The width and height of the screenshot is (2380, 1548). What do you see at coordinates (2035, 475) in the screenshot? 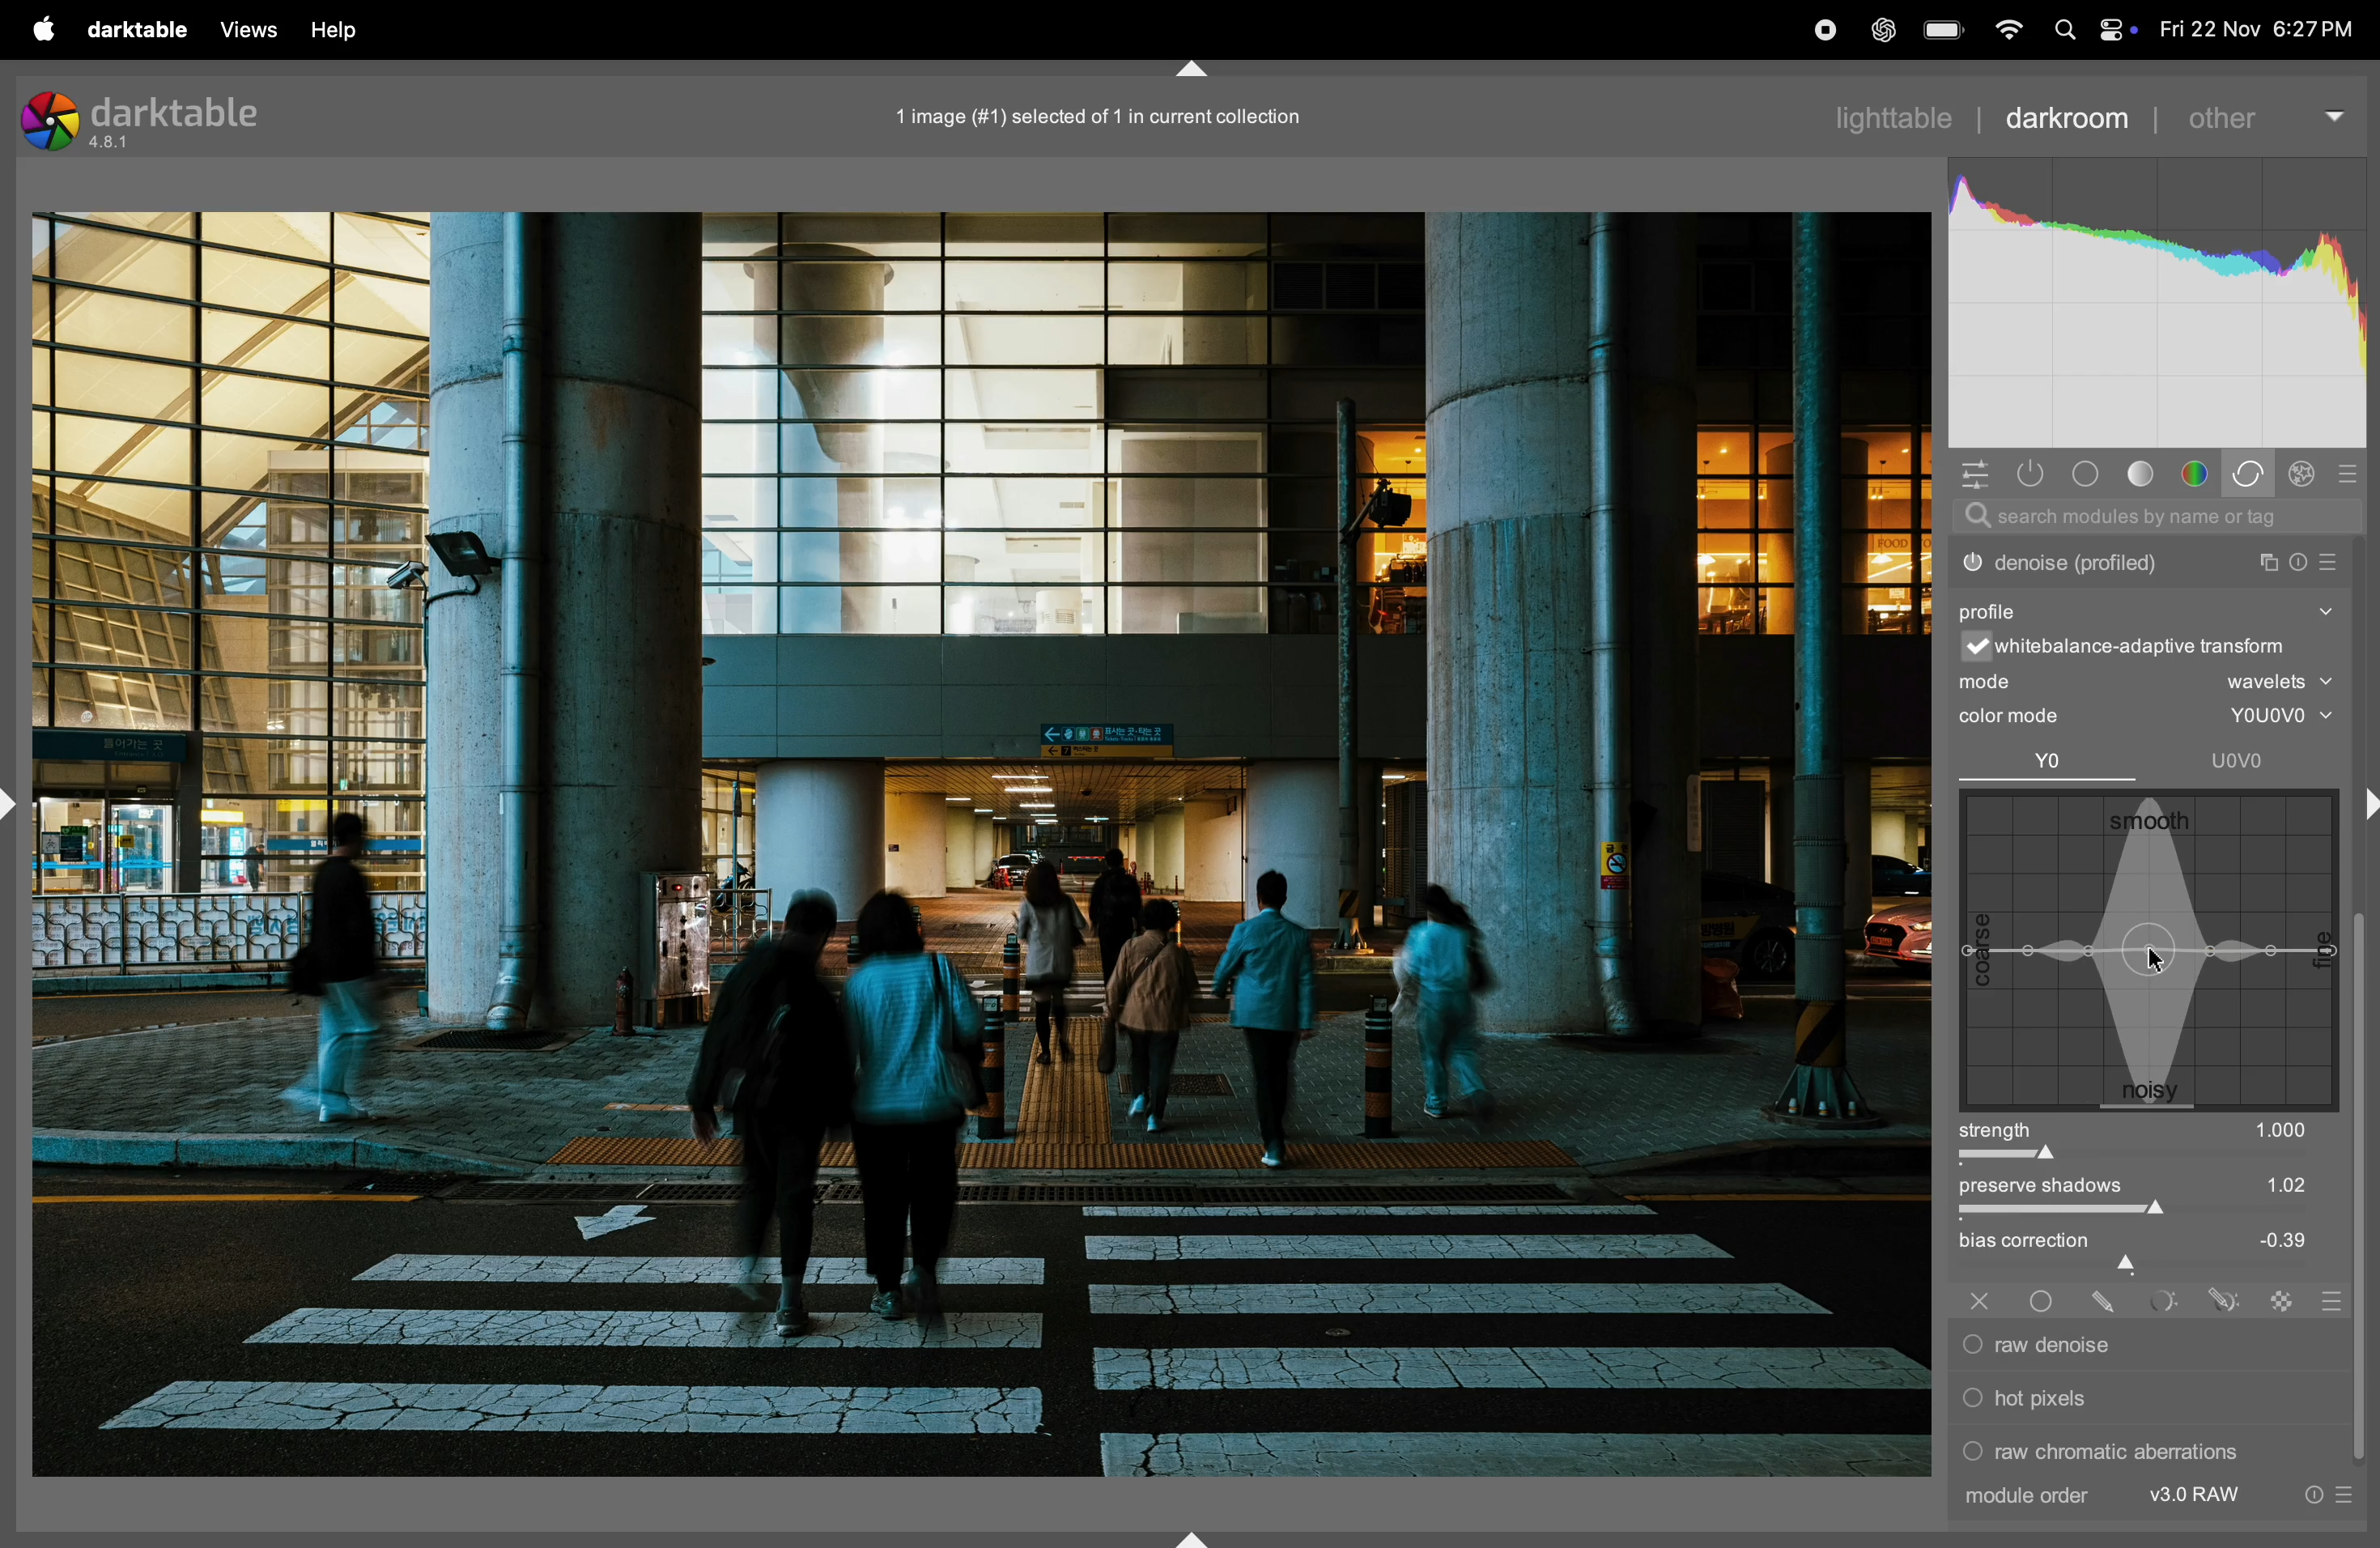
I see `show only active modes` at bounding box center [2035, 475].